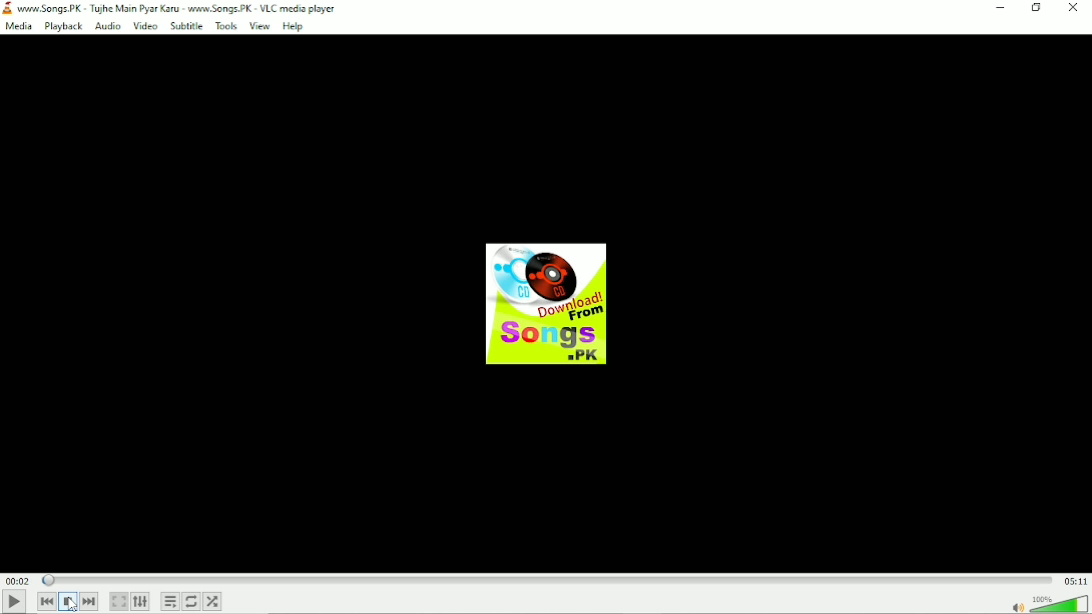 This screenshot has width=1092, height=614. Describe the element at coordinates (145, 27) in the screenshot. I see `Video` at that location.